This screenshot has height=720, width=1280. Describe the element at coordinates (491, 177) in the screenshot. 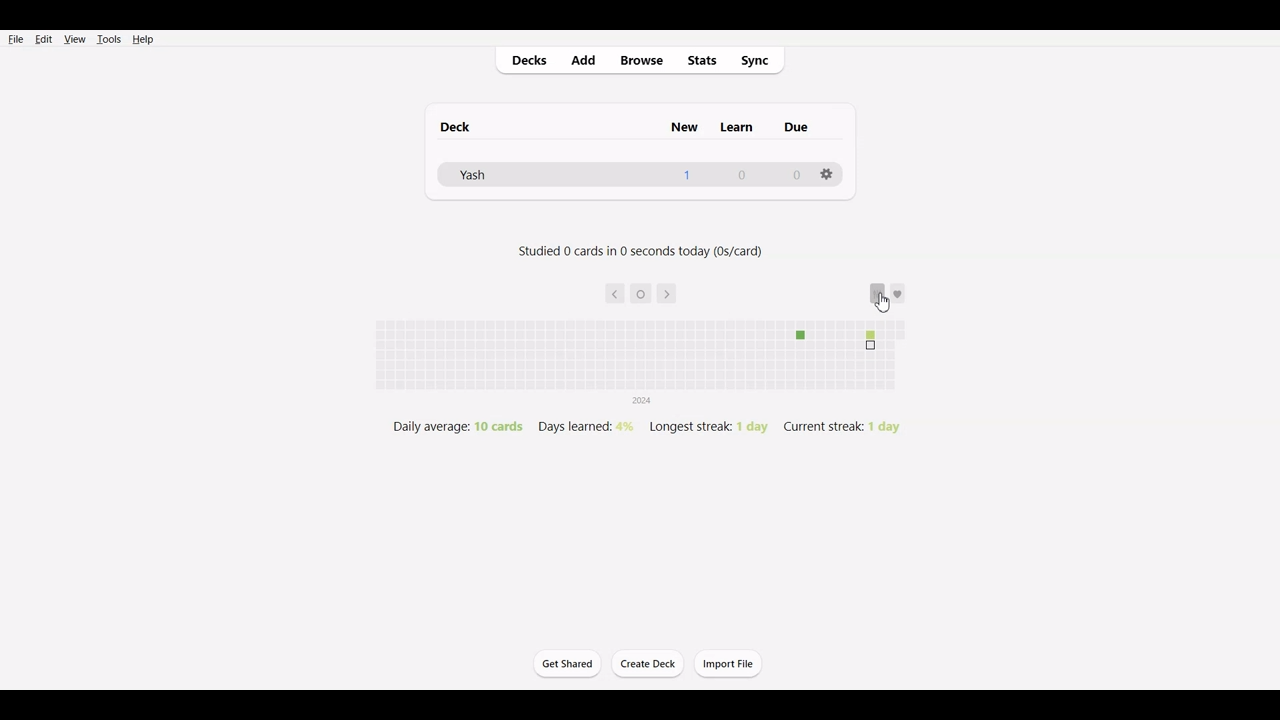

I see `Yash` at that location.